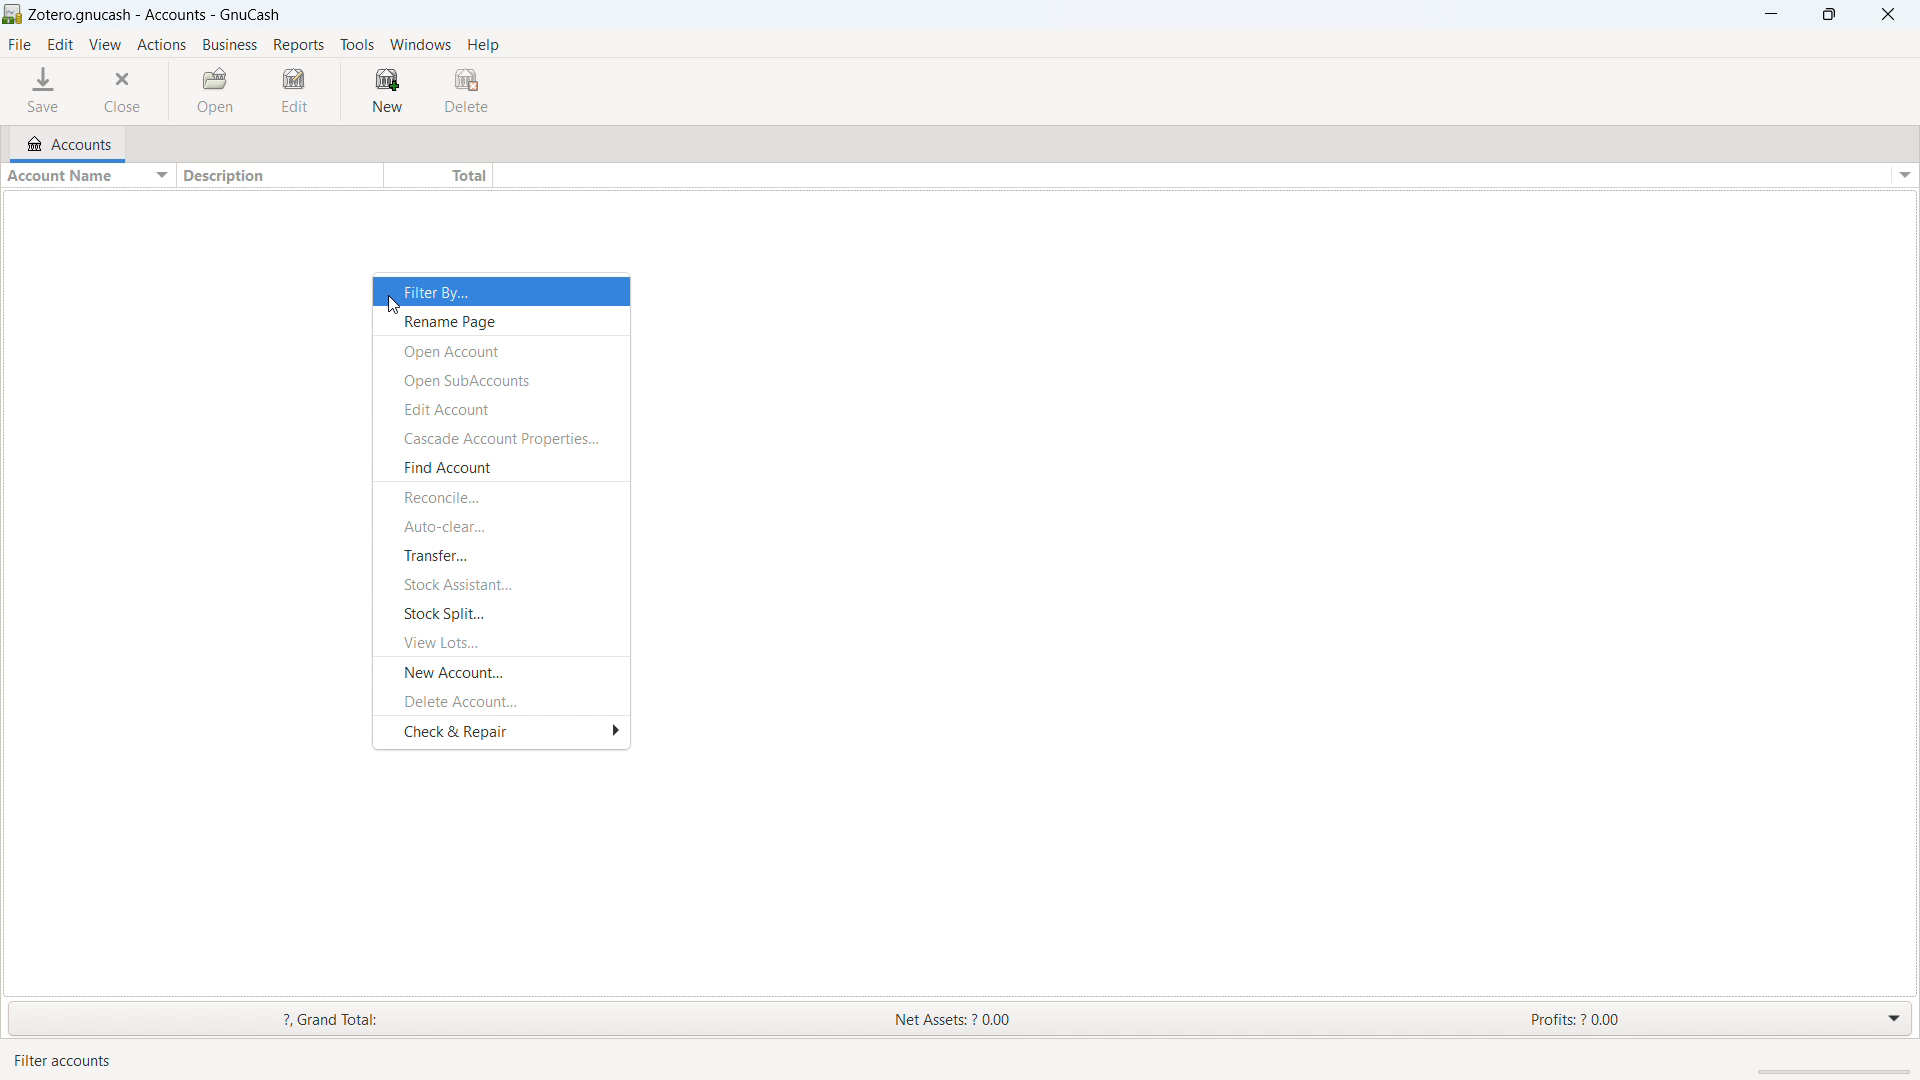 Image resolution: width=1920 pixels, height=1080 pixels. Describe the element at coordinates (75, 141) in the screenshot. I see `accounts tab` at that location.